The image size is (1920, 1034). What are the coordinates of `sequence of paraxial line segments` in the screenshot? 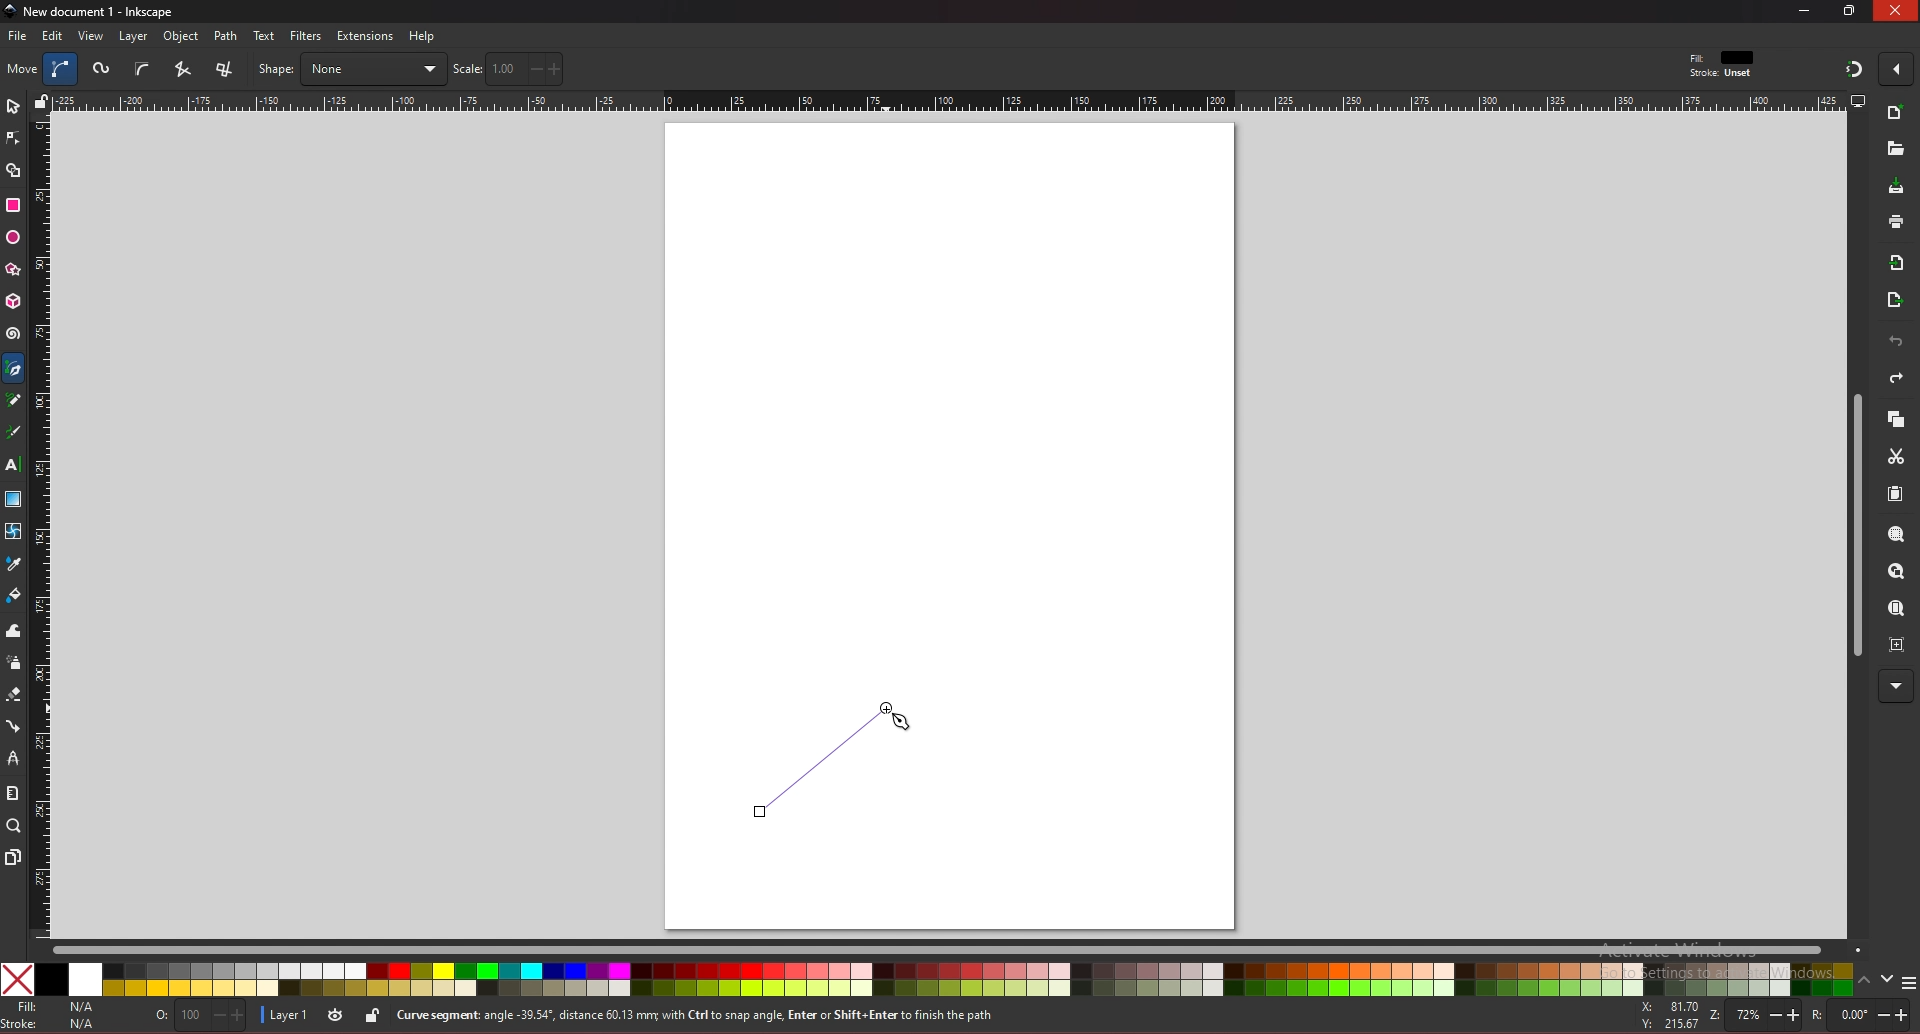 It's located at (227, 70).